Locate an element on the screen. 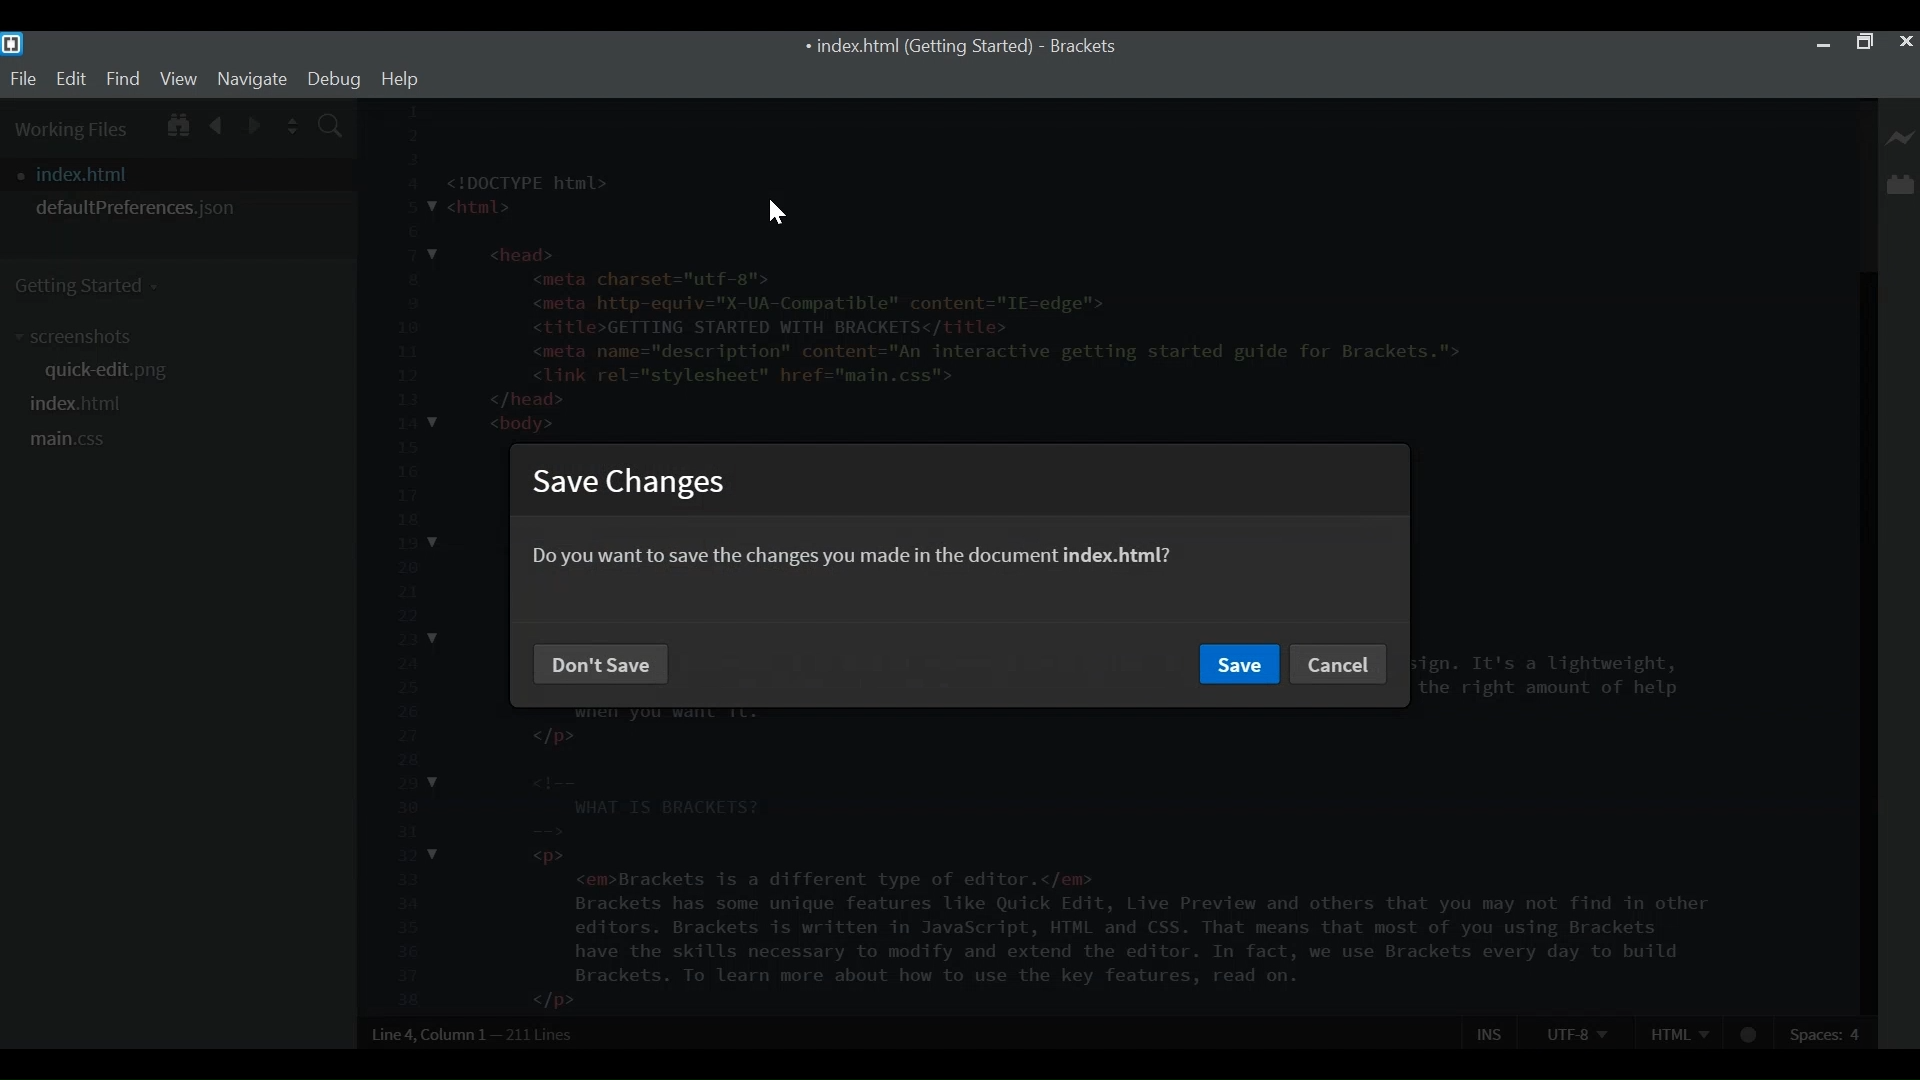  Debug is located at coordinates (333, 79).